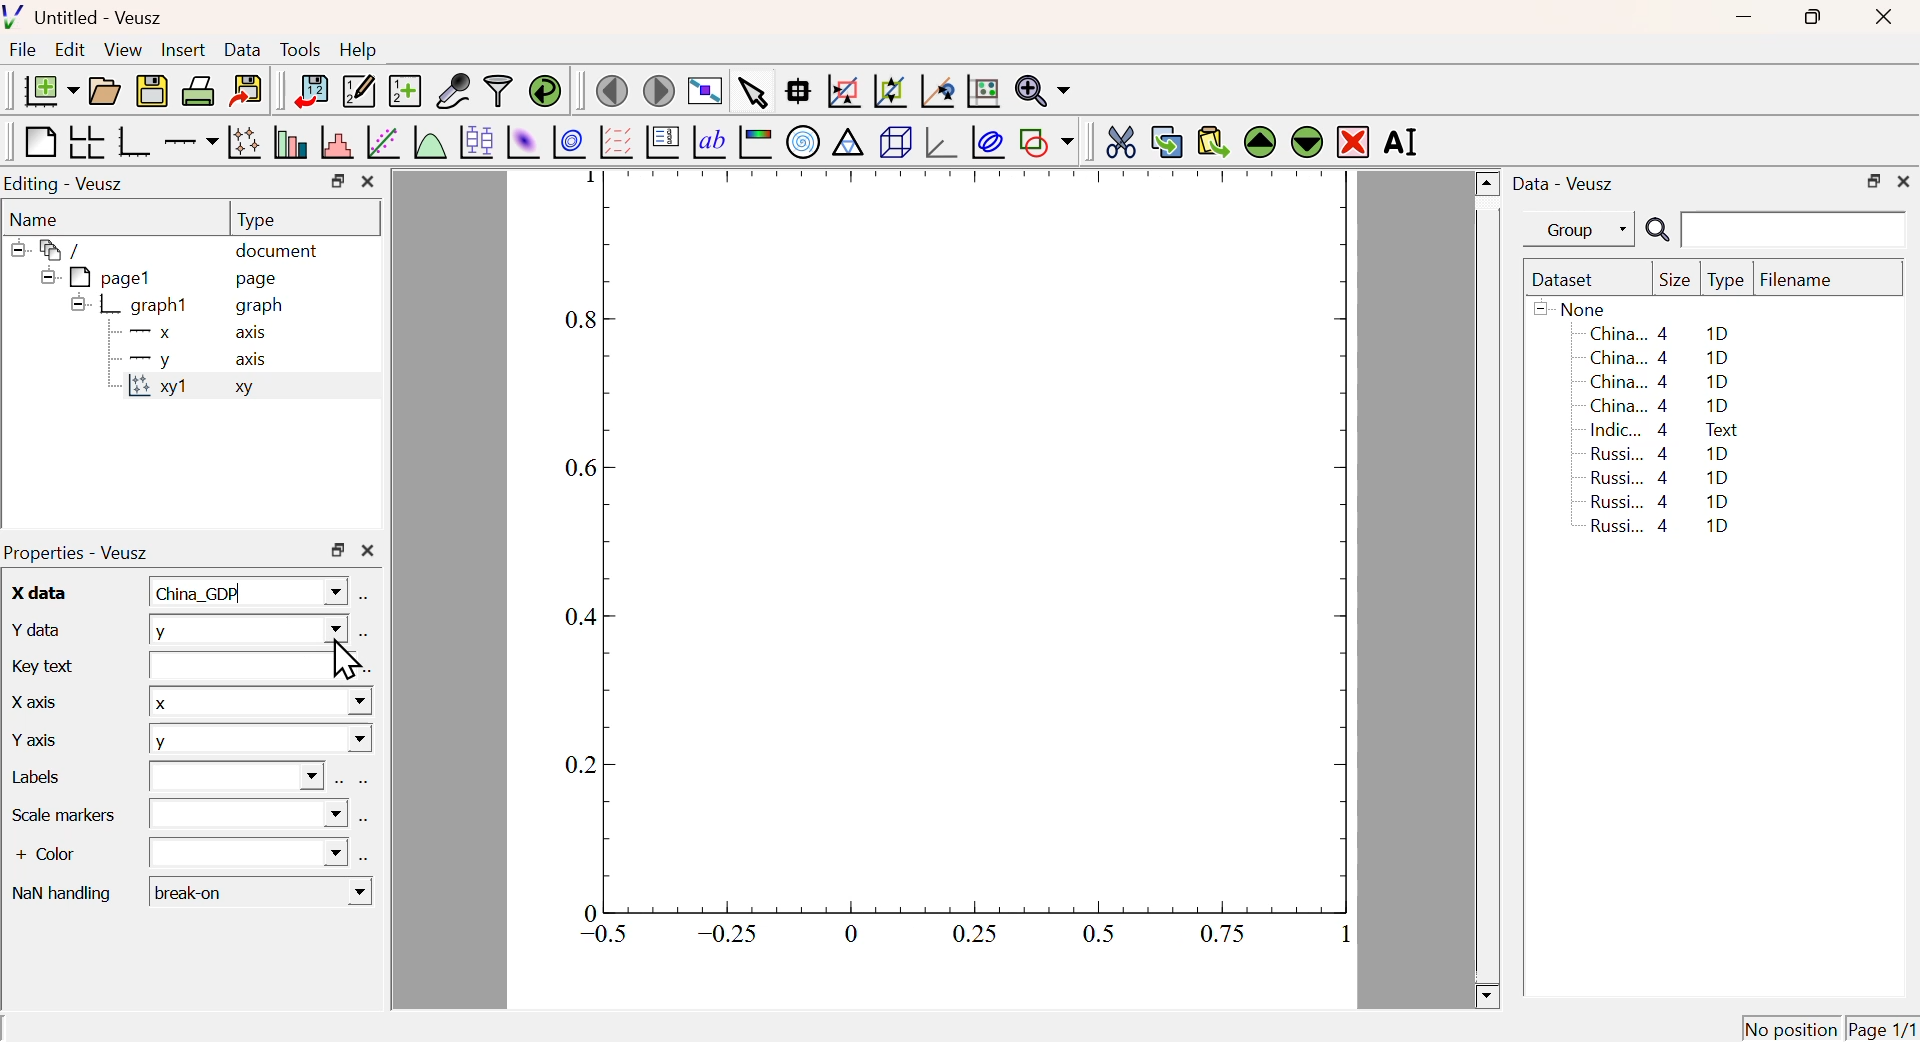 The width and height of the screenshot is (1920, 1042). What do you see at coordinates (343, 660) in the screenshot?
I see `Cursor` at bounding box center [343, 660].